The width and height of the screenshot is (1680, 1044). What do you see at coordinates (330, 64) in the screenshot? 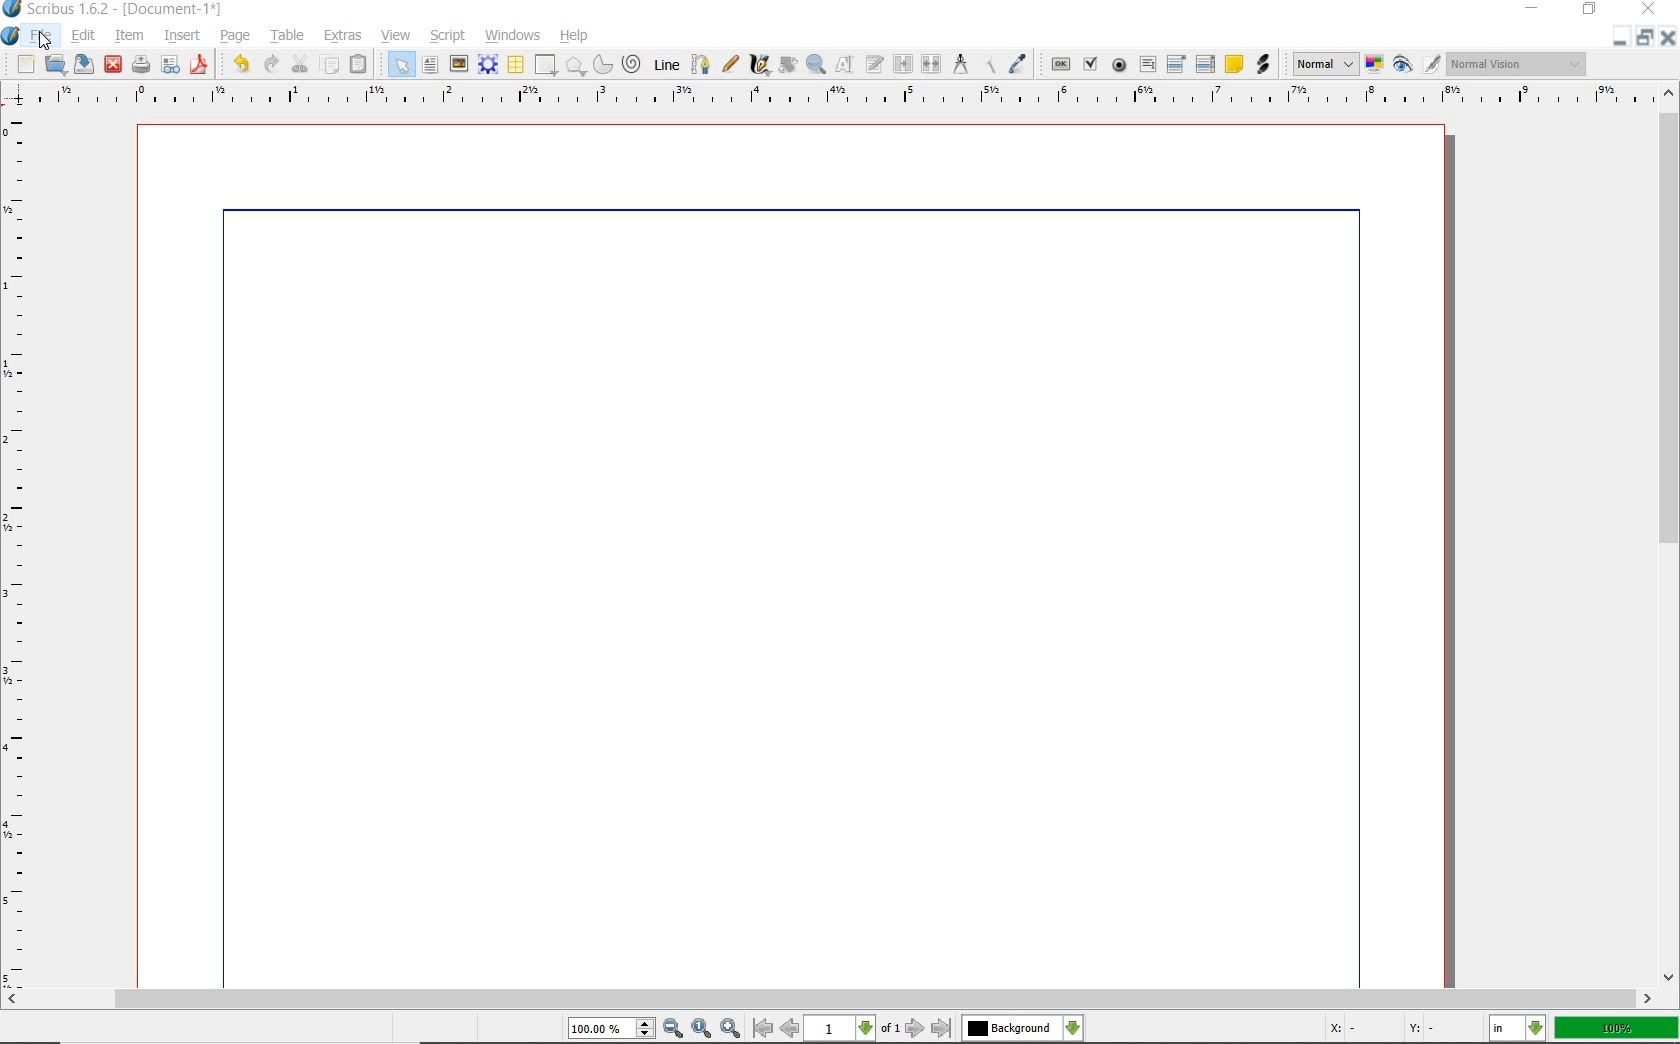
I see `copy` at bounding box center [330, 64].